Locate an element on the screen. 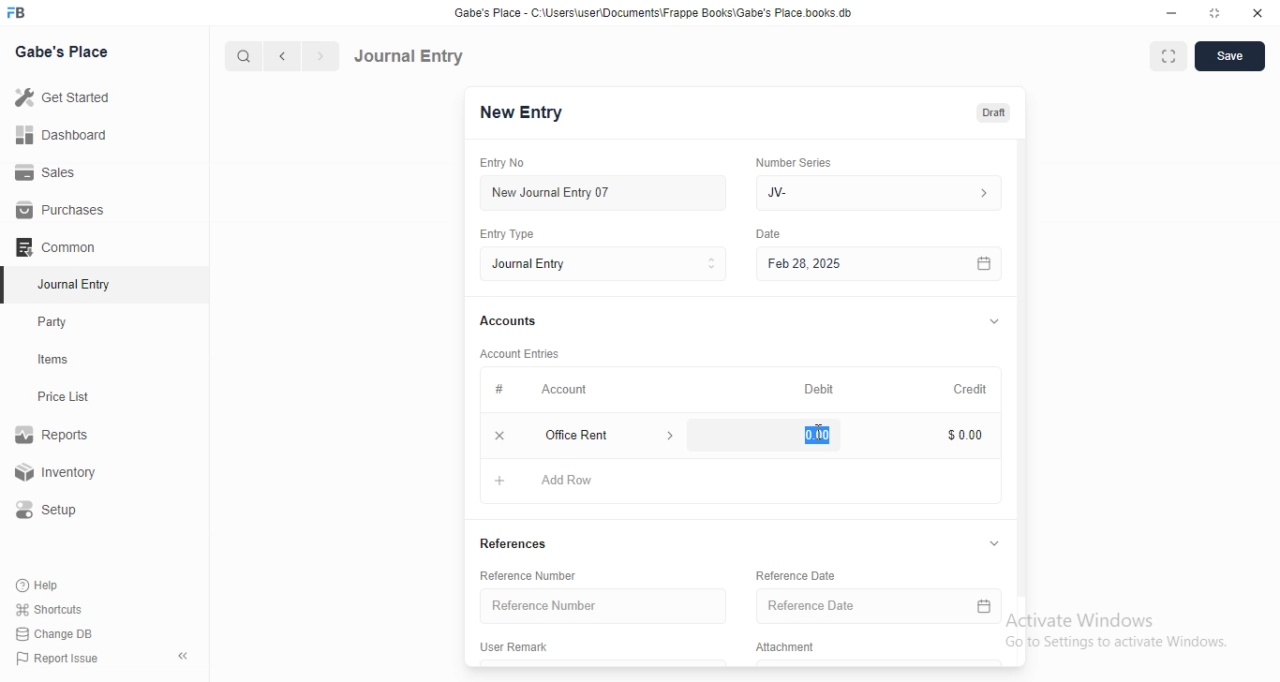 The width and height of the screenshot is (1280, 682). cursor is located at coordinates (817, 430).